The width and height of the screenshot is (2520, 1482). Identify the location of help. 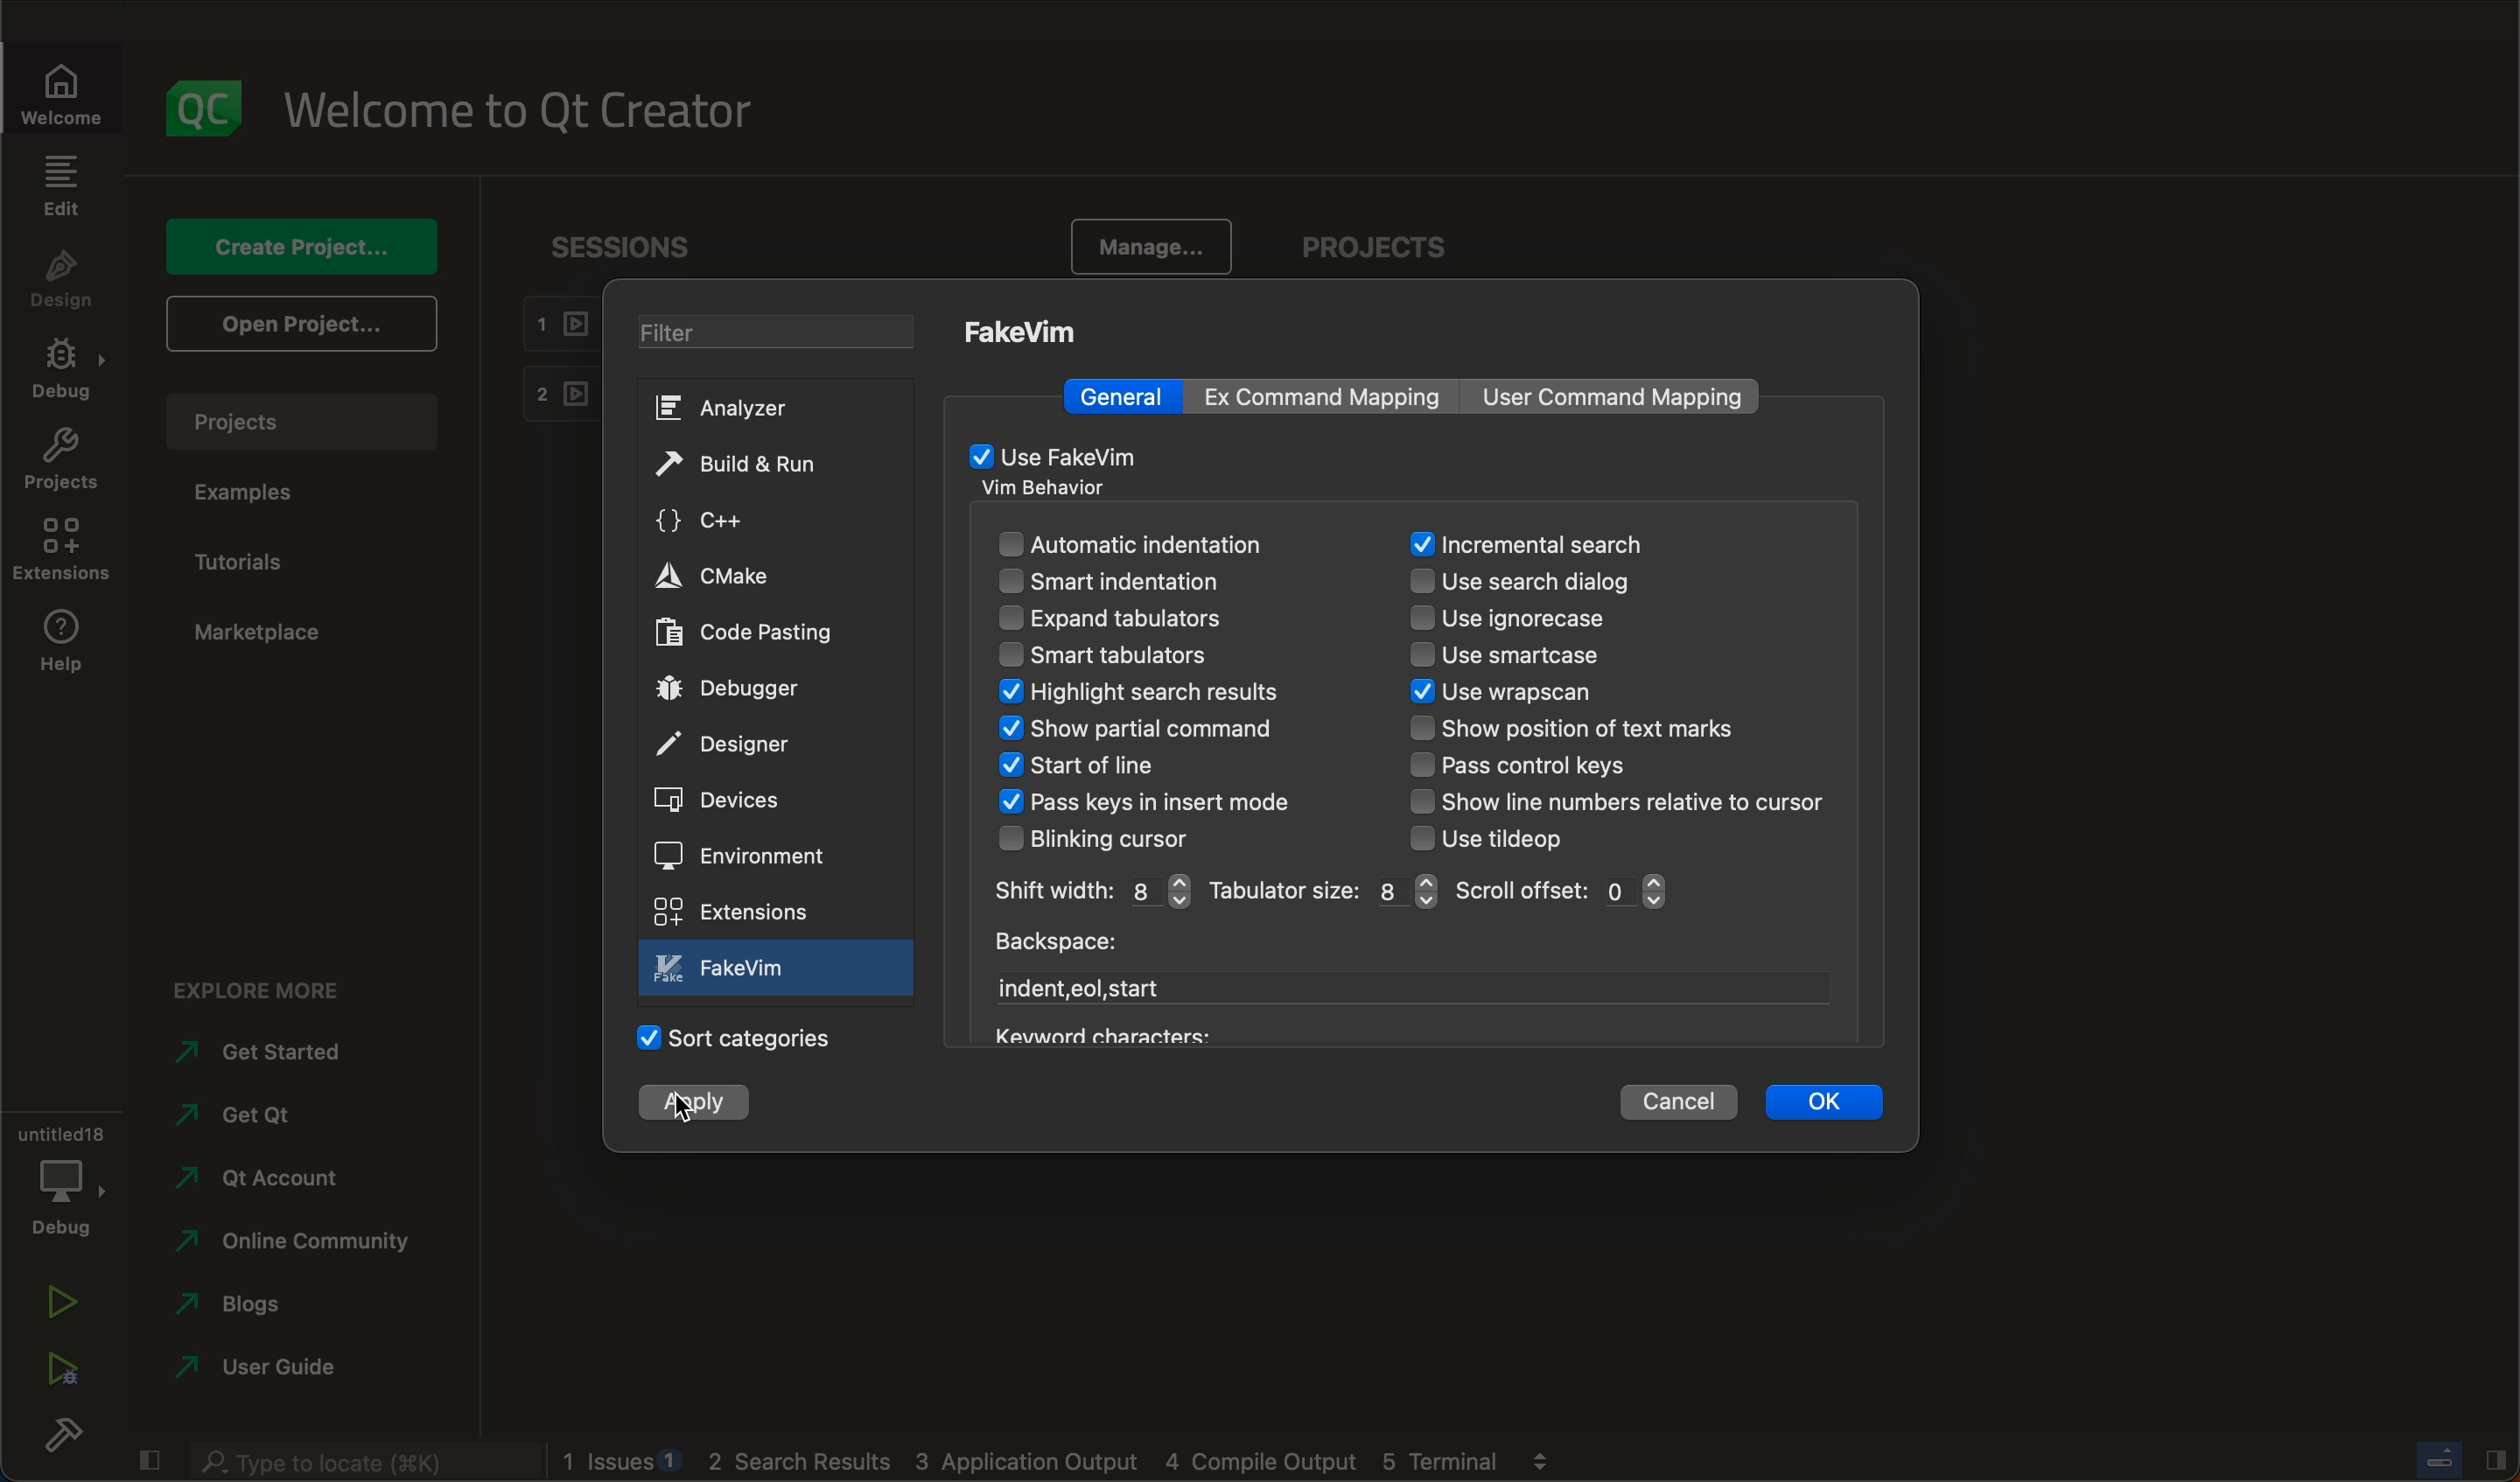
(65, 648).